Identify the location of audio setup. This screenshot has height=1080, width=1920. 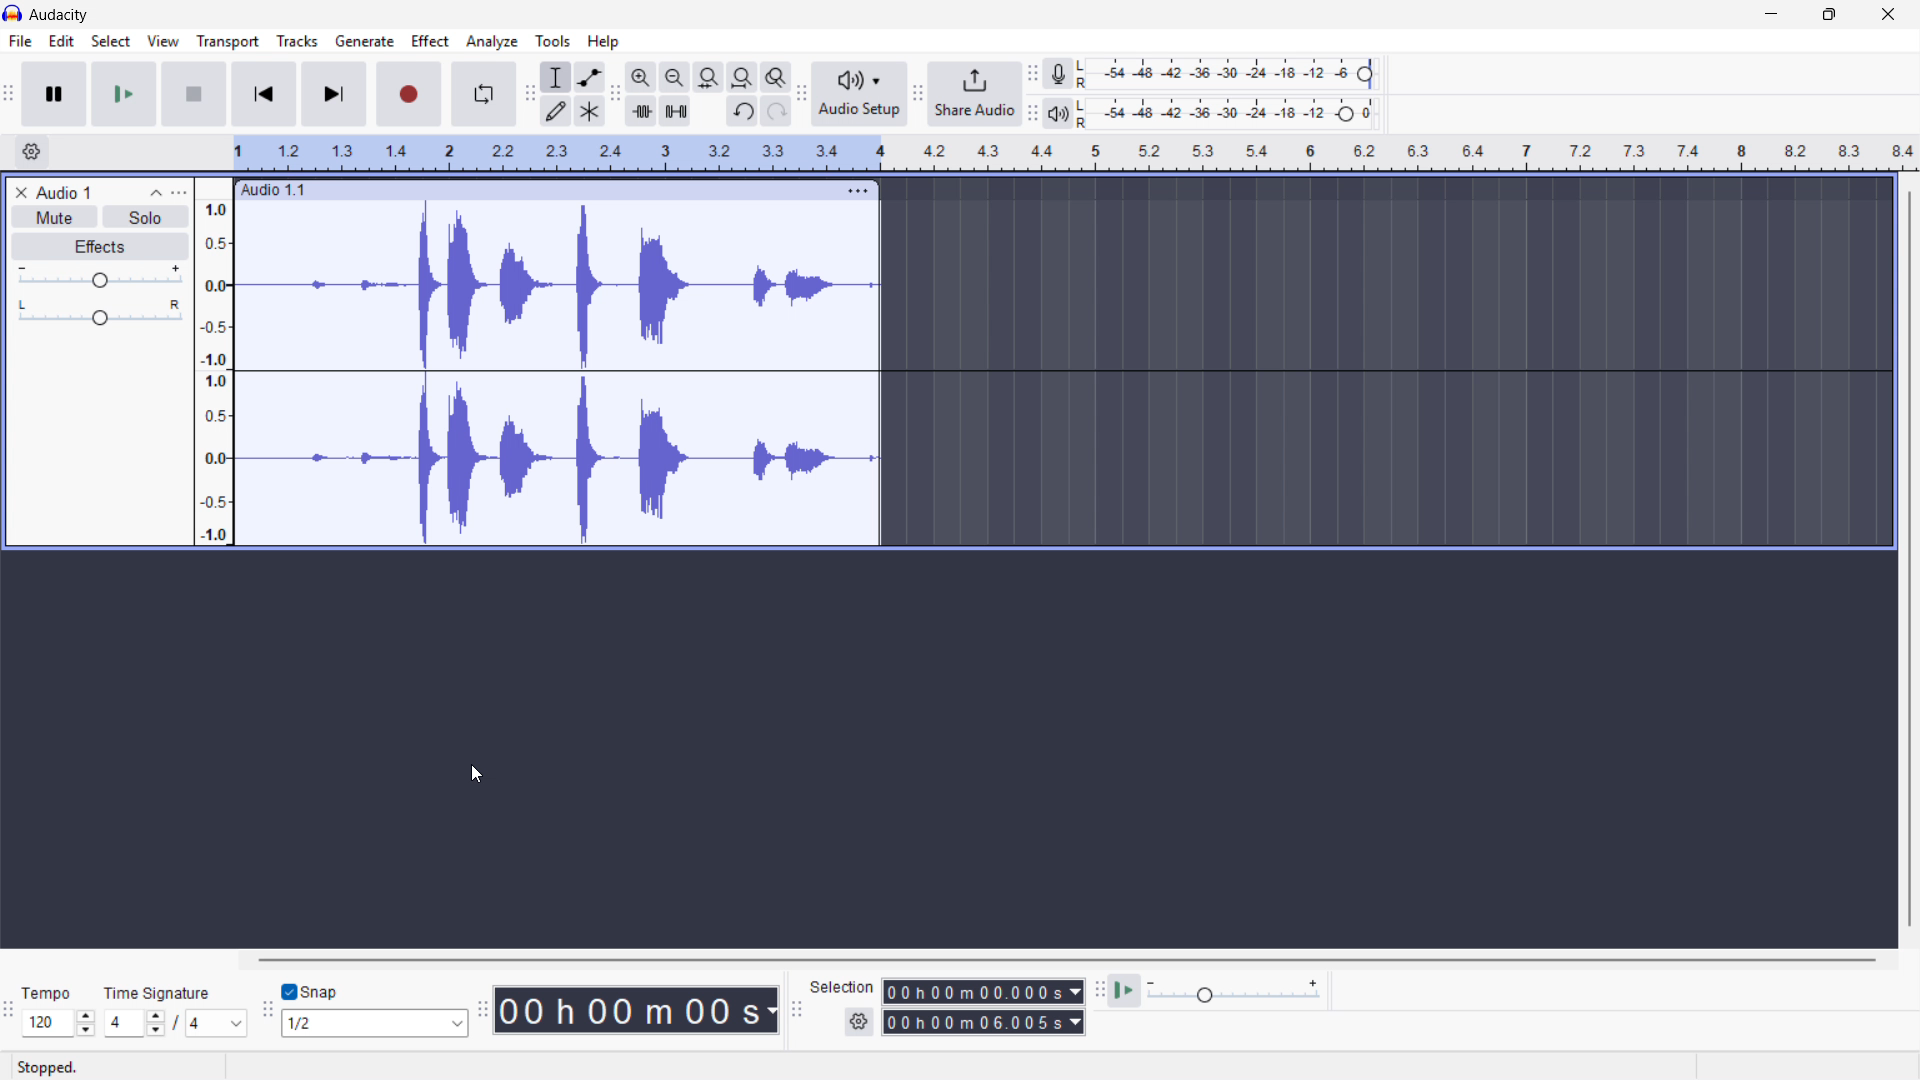
(860, 93).